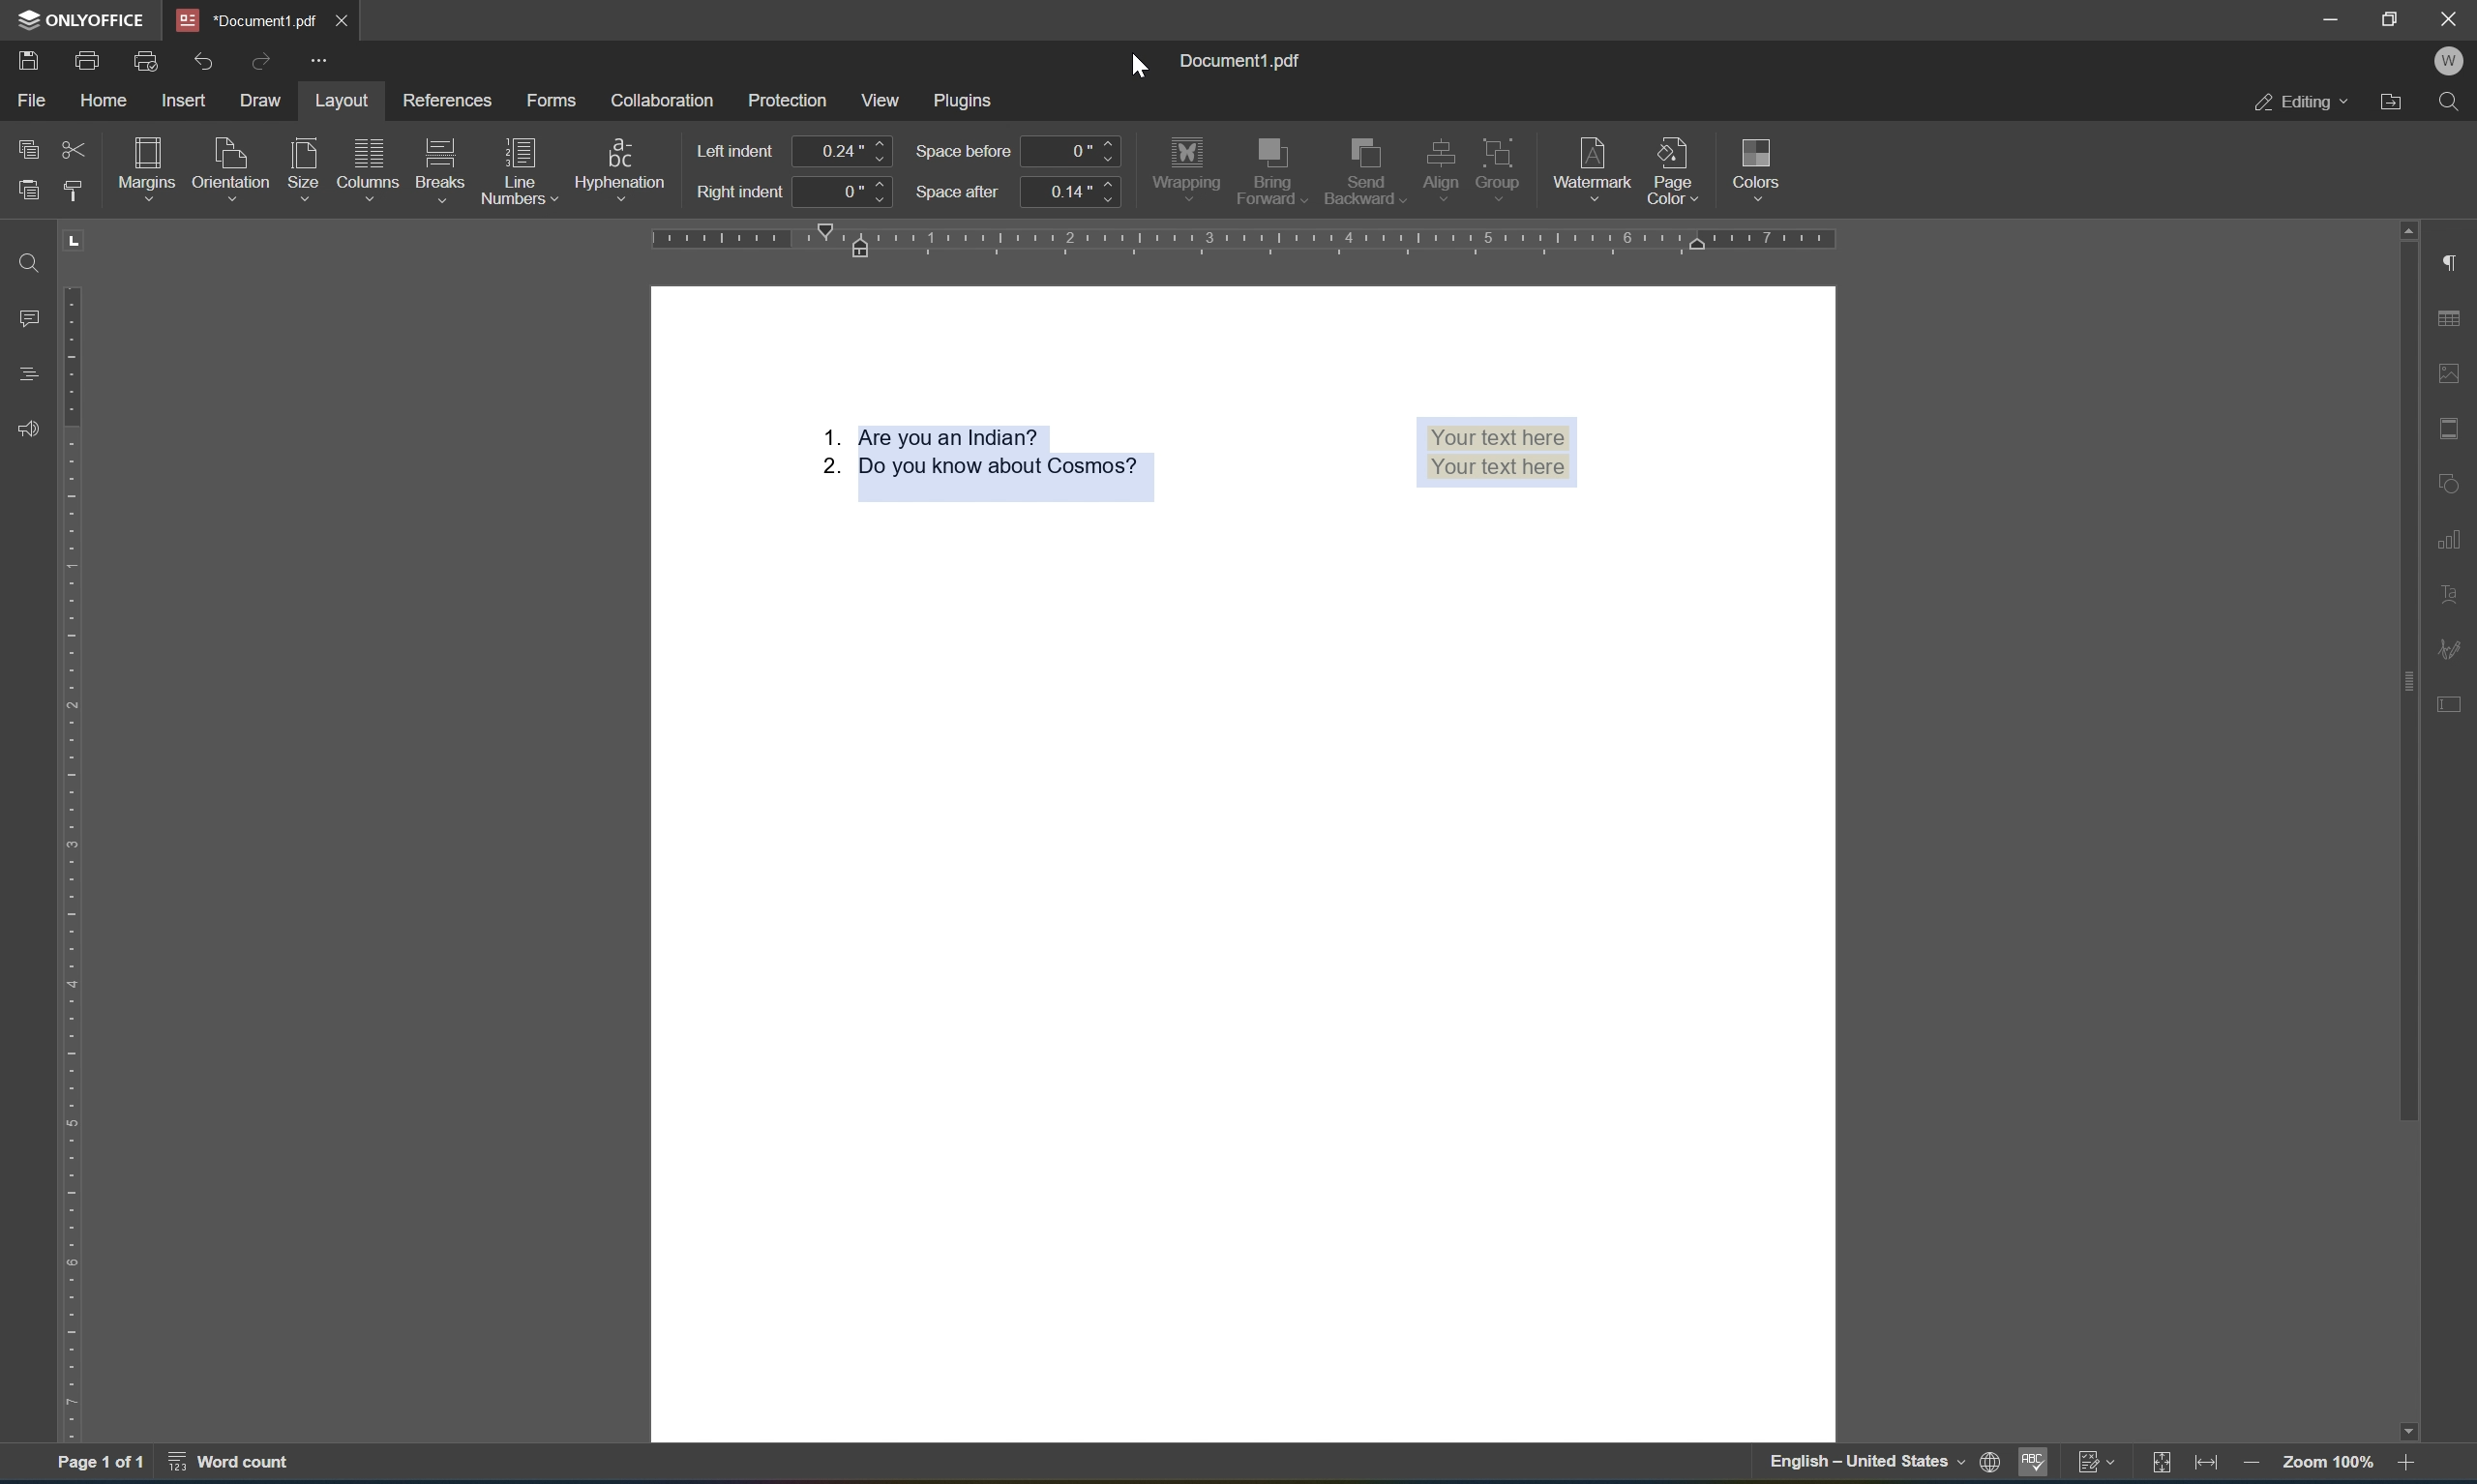 The height and width of the screenshot is (1484, 2477). Describe the element at coordinates (2452, 546) in the screenshot. I see `chart settings` at that location.